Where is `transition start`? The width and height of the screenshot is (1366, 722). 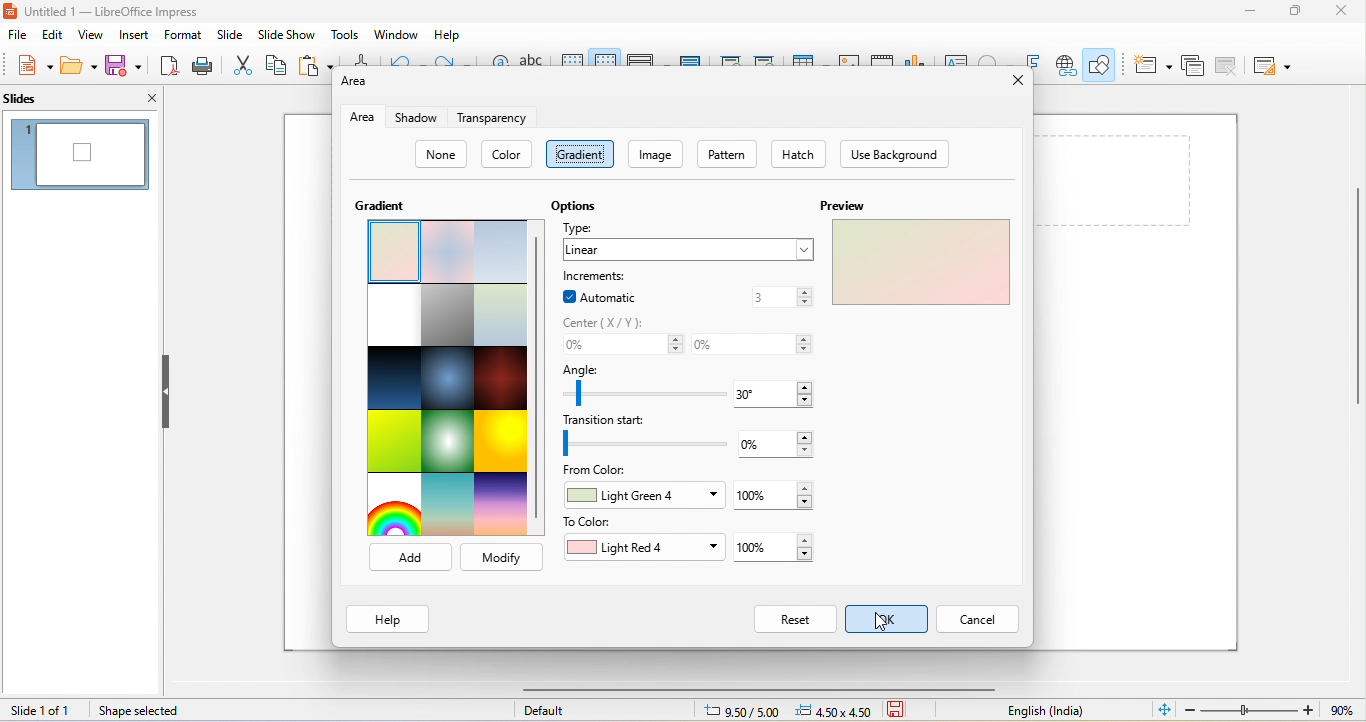 transition start is located at coordinates (642, 420).